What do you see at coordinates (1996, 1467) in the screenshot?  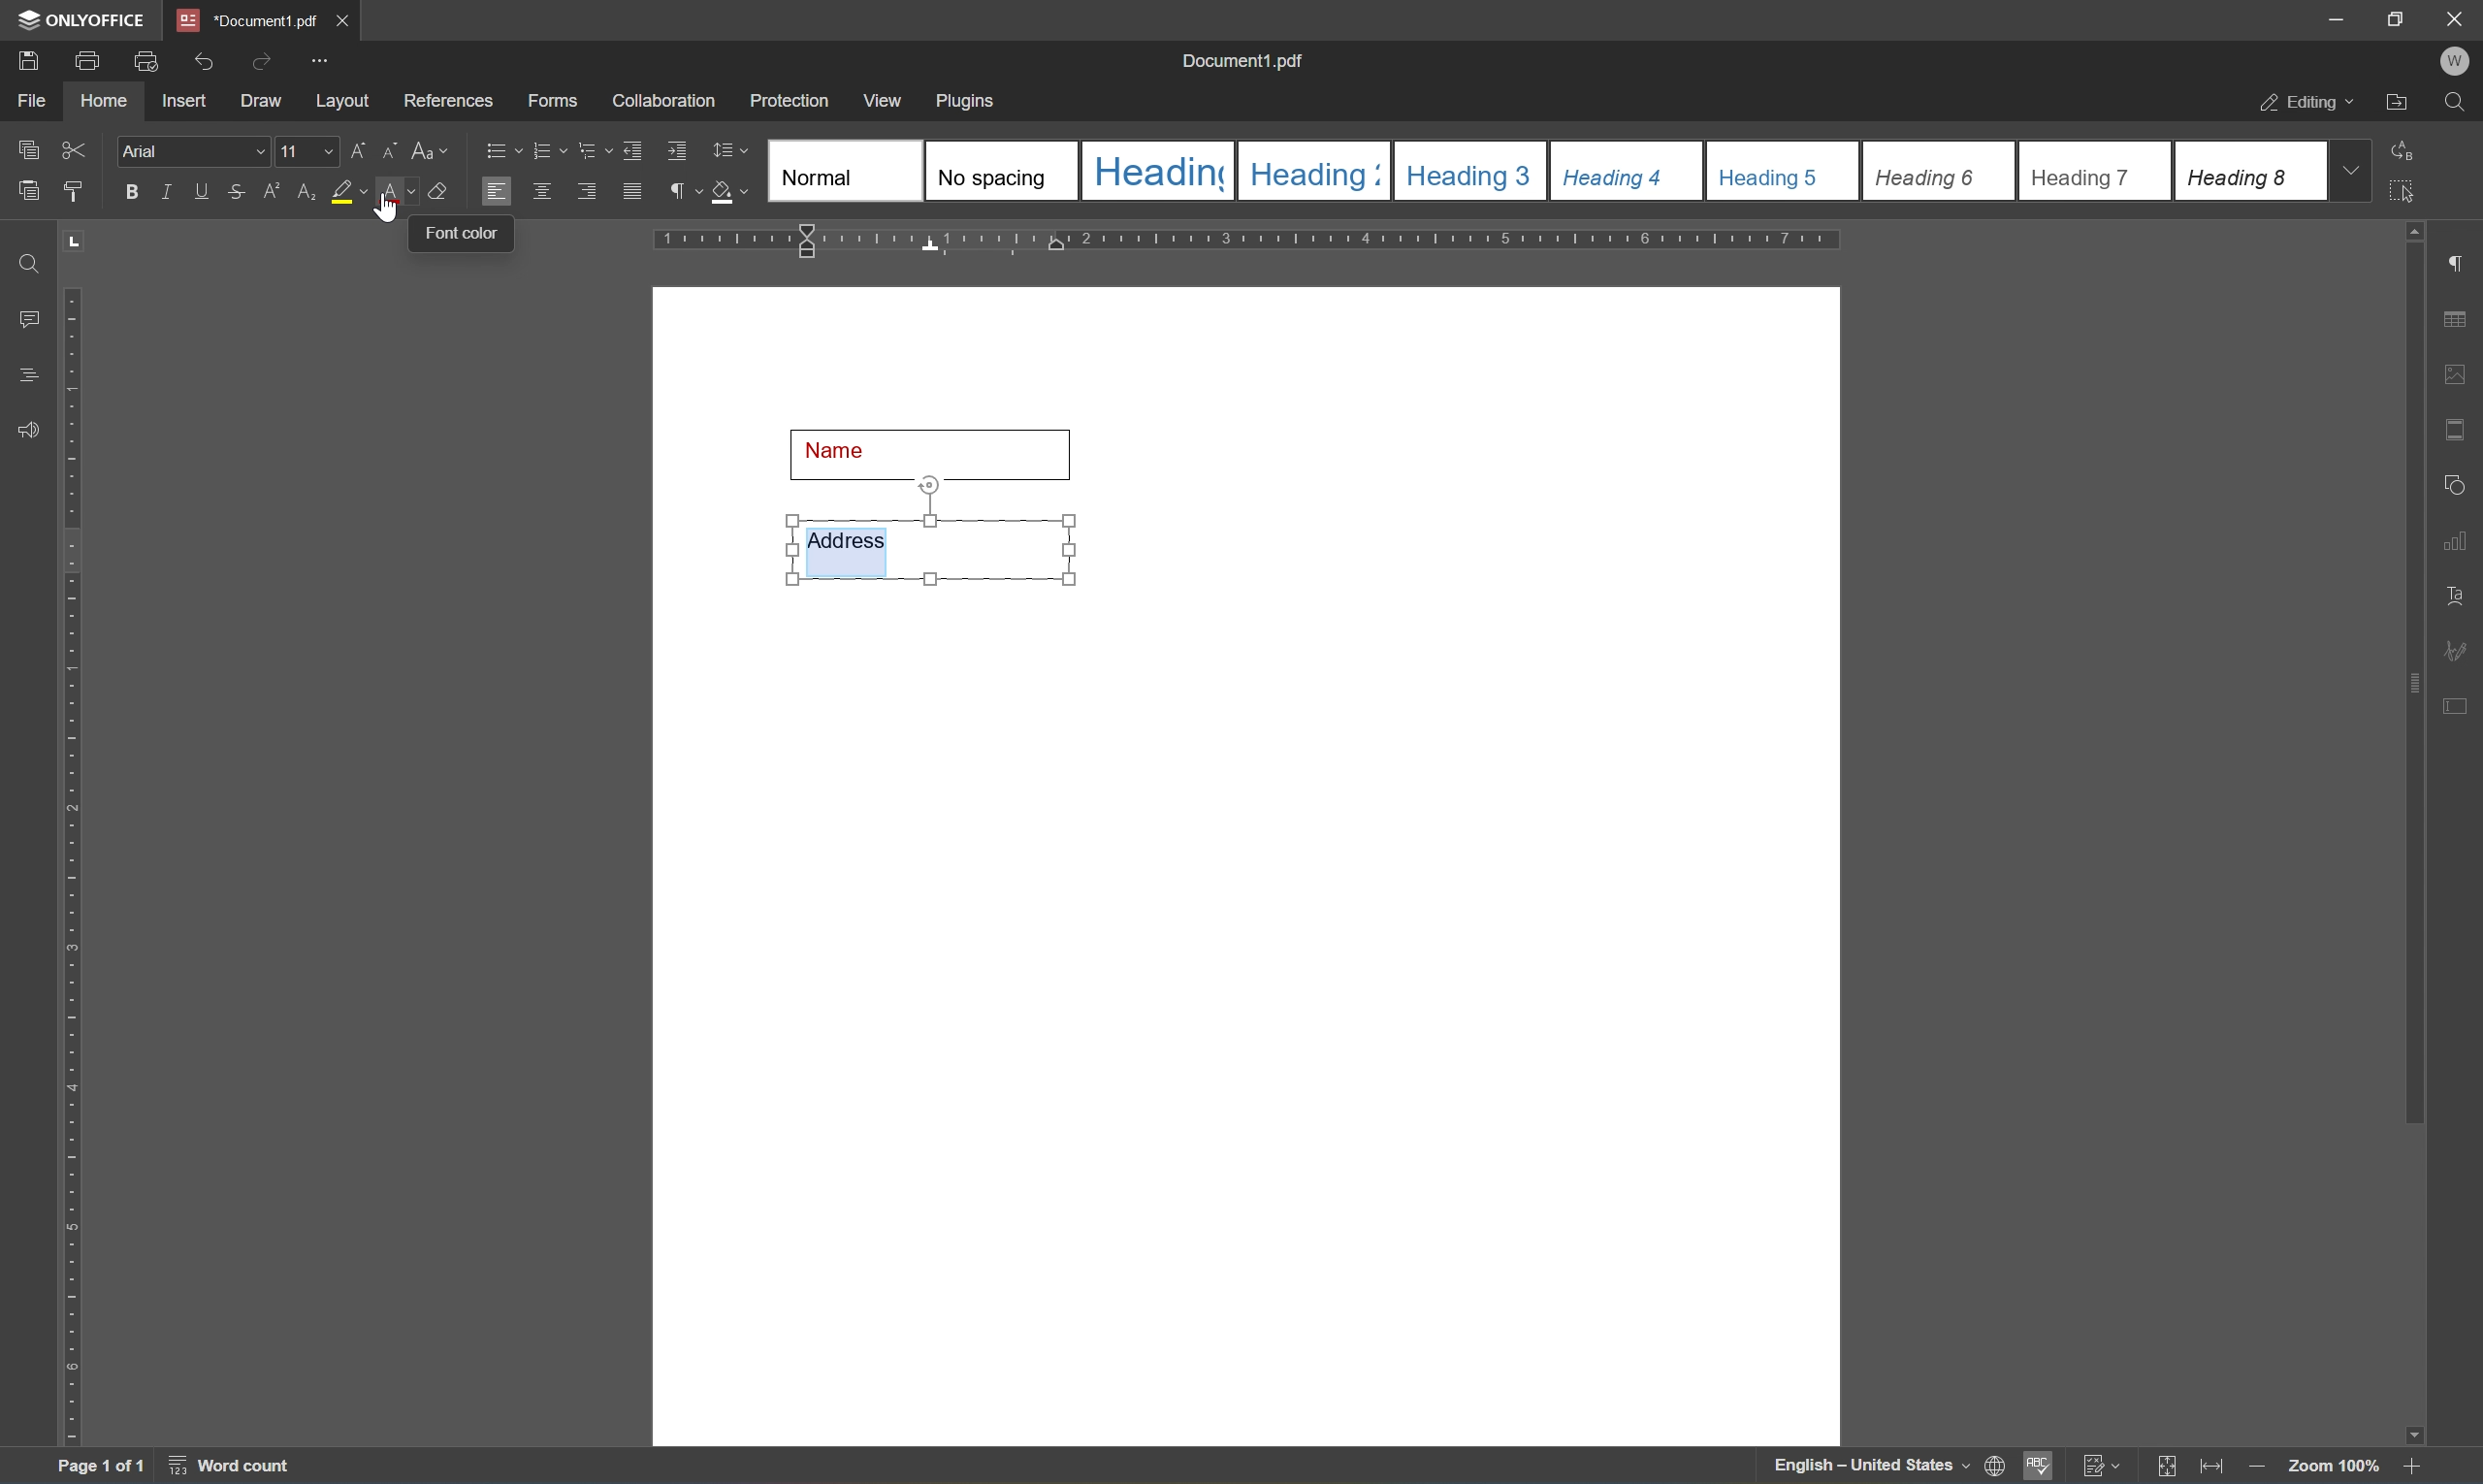 I see `set document langauge` at bounding box center [1996, 1467].